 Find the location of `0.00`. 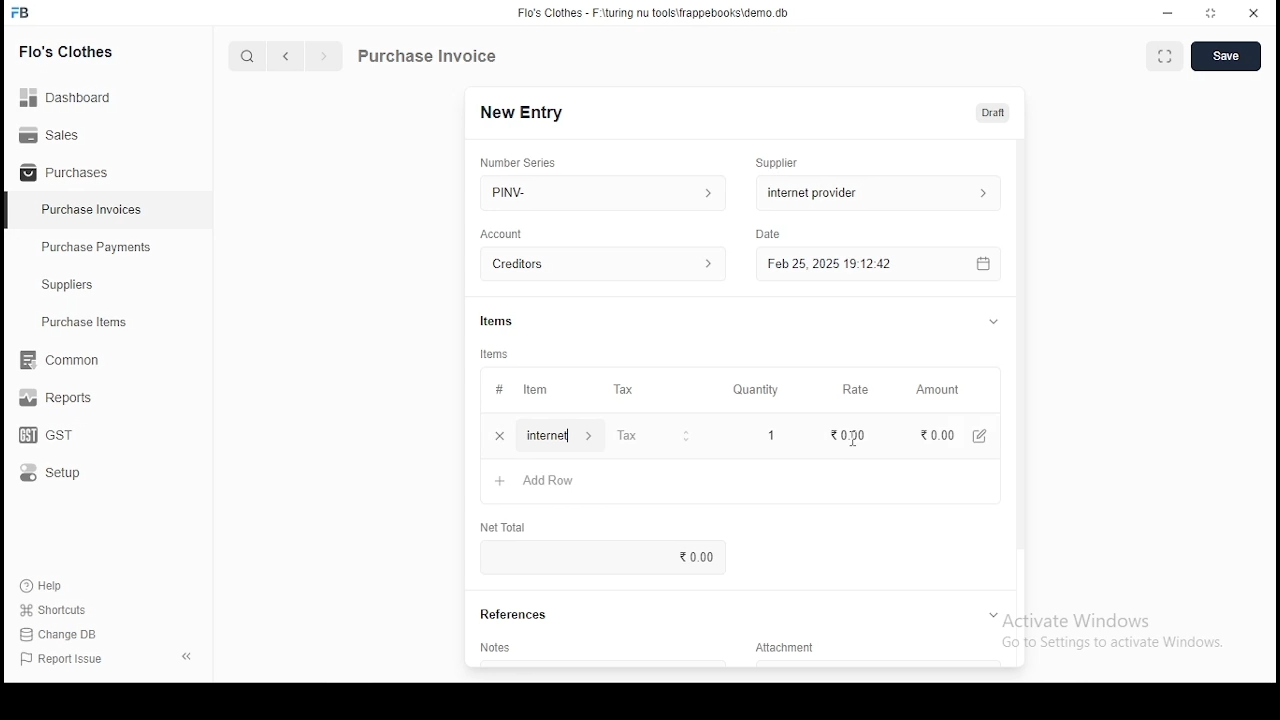

0.00 is located at coordinates (843, 434).